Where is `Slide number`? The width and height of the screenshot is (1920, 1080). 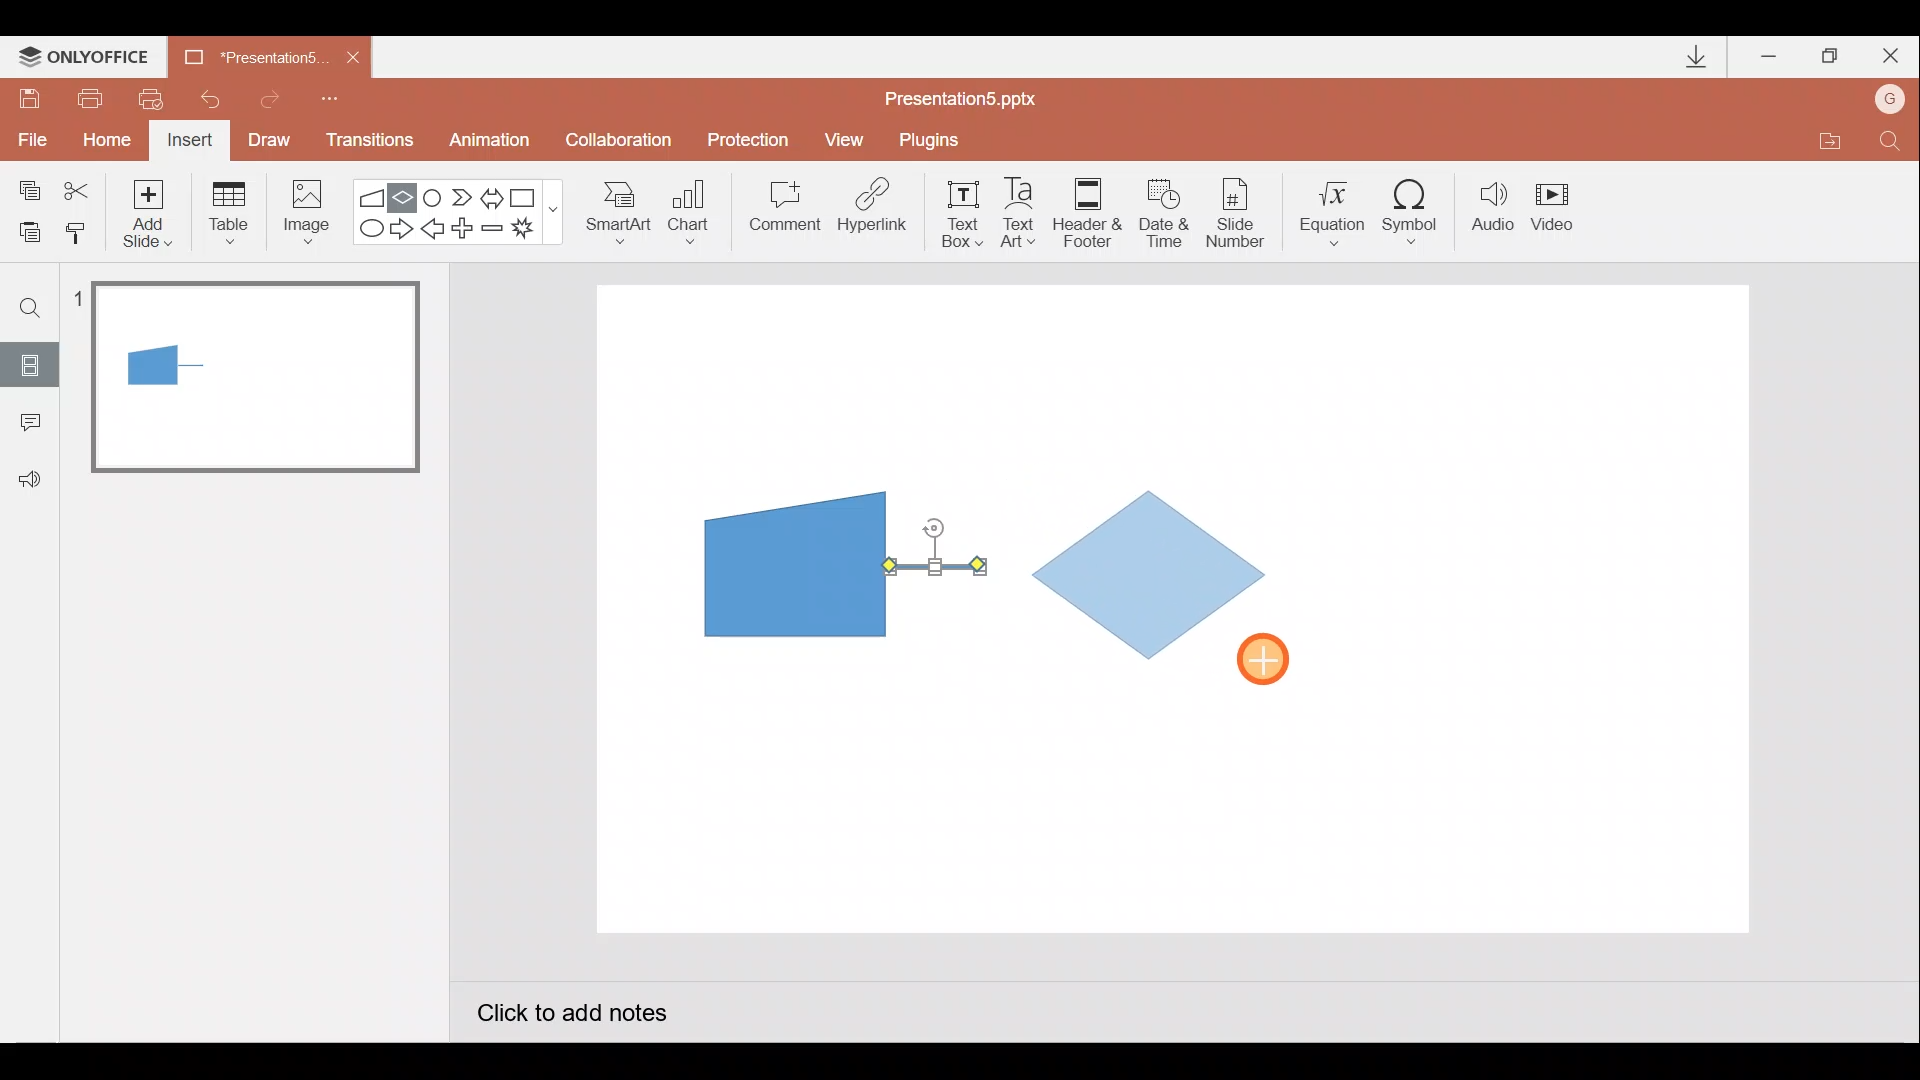 Slide number is located at coordinates (1241, 213).